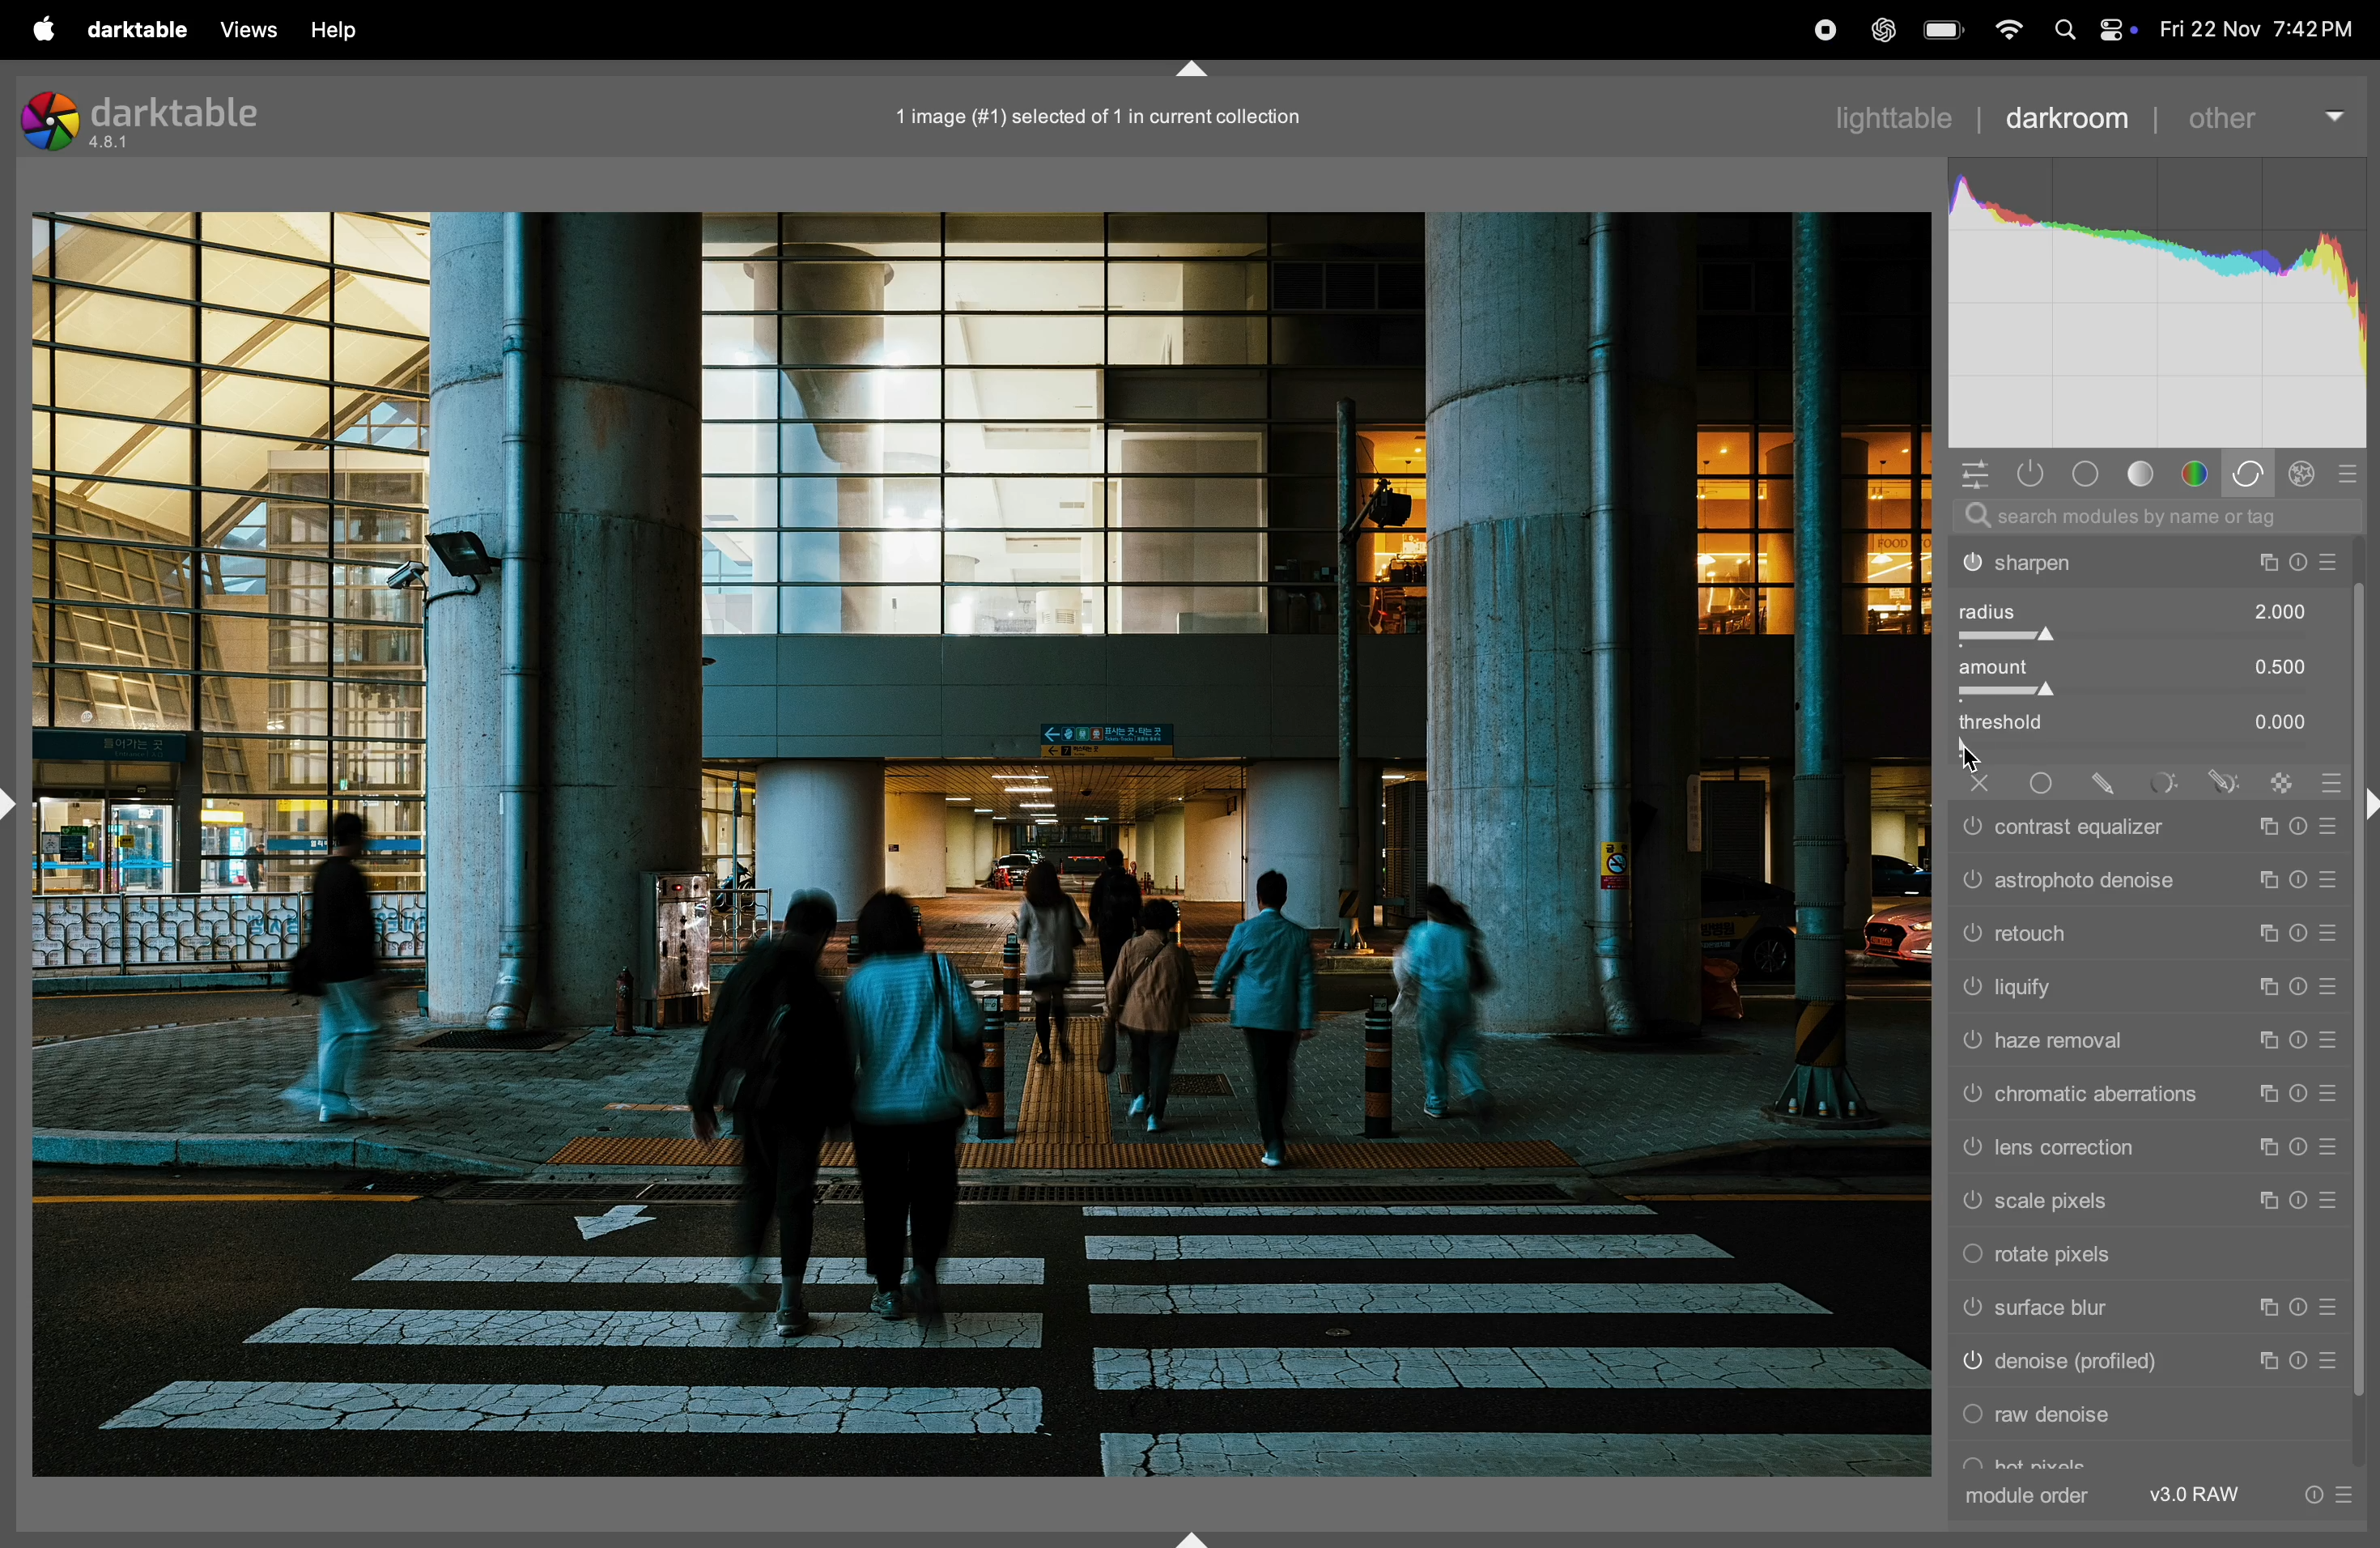 This screenshot has height=1548, width=2380. What do you see at coordinates (2102, 783) in the screenshot?
I see `draw mask` at bounding box center [2102, 783].